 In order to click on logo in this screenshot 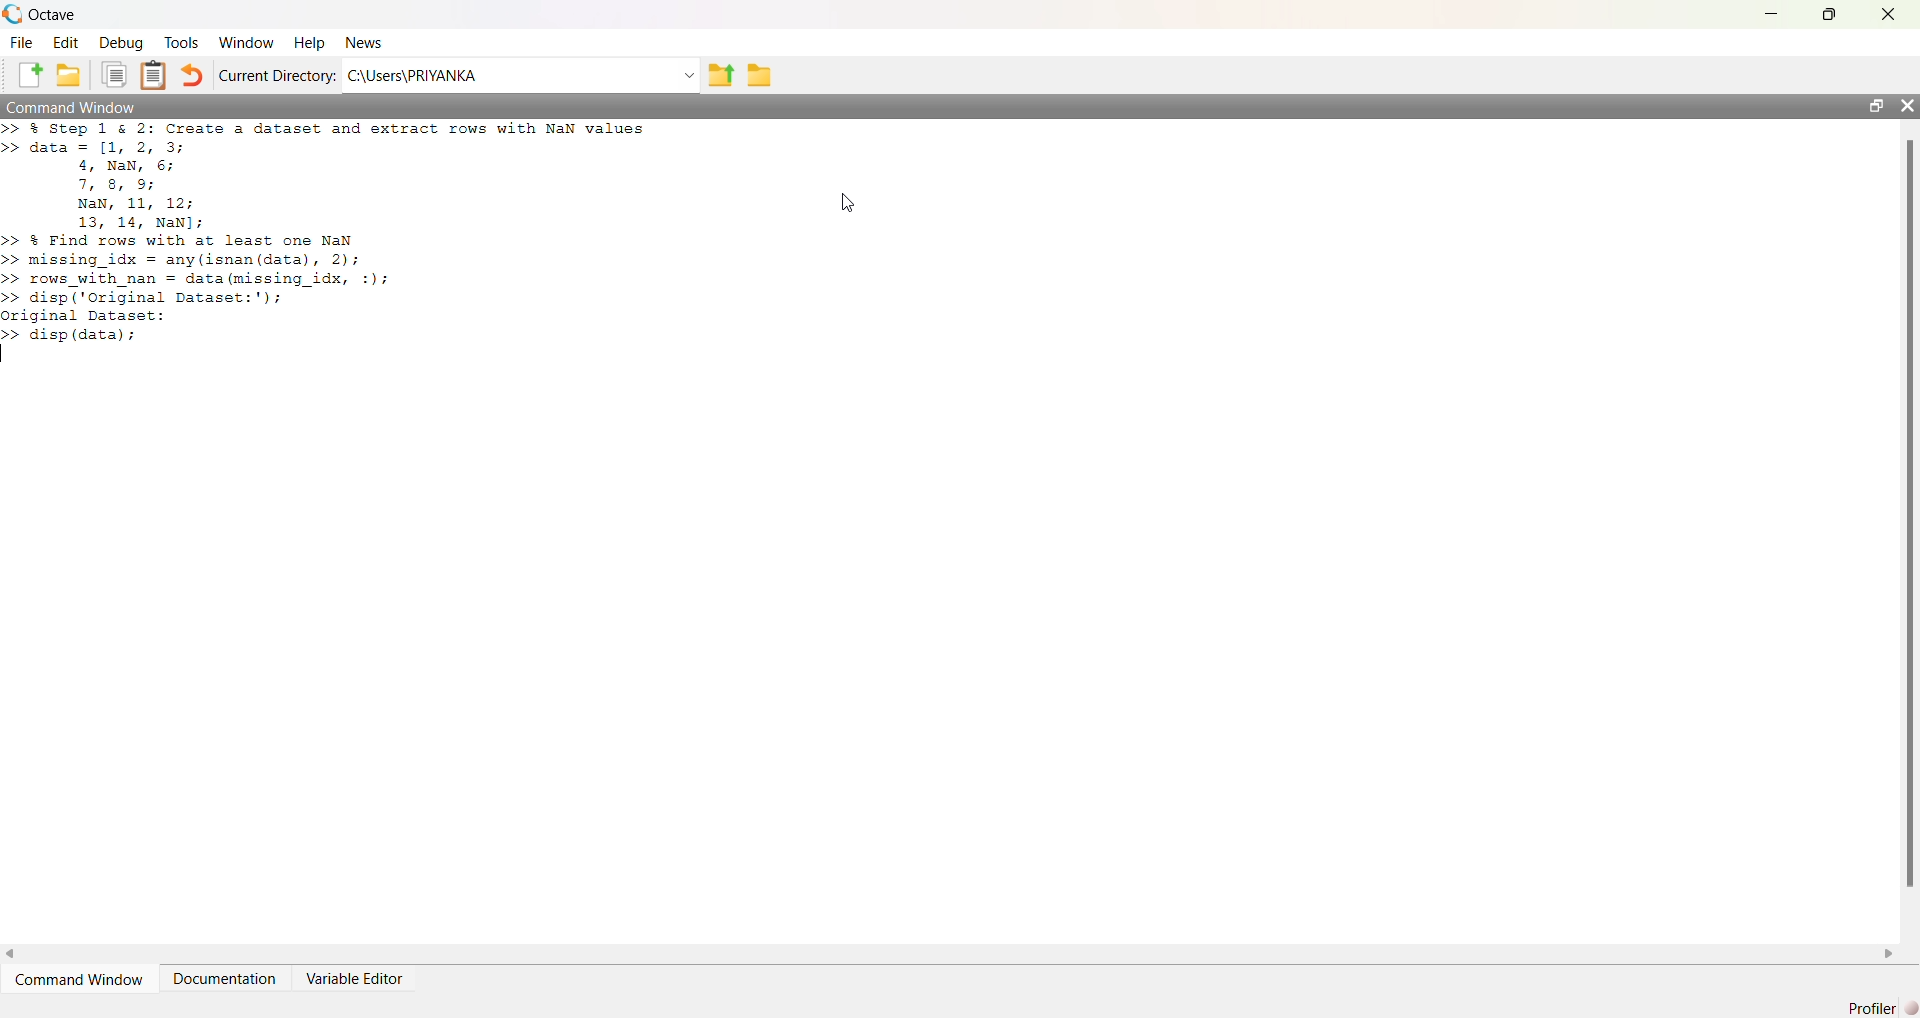, I will do `click(12, 14)`.